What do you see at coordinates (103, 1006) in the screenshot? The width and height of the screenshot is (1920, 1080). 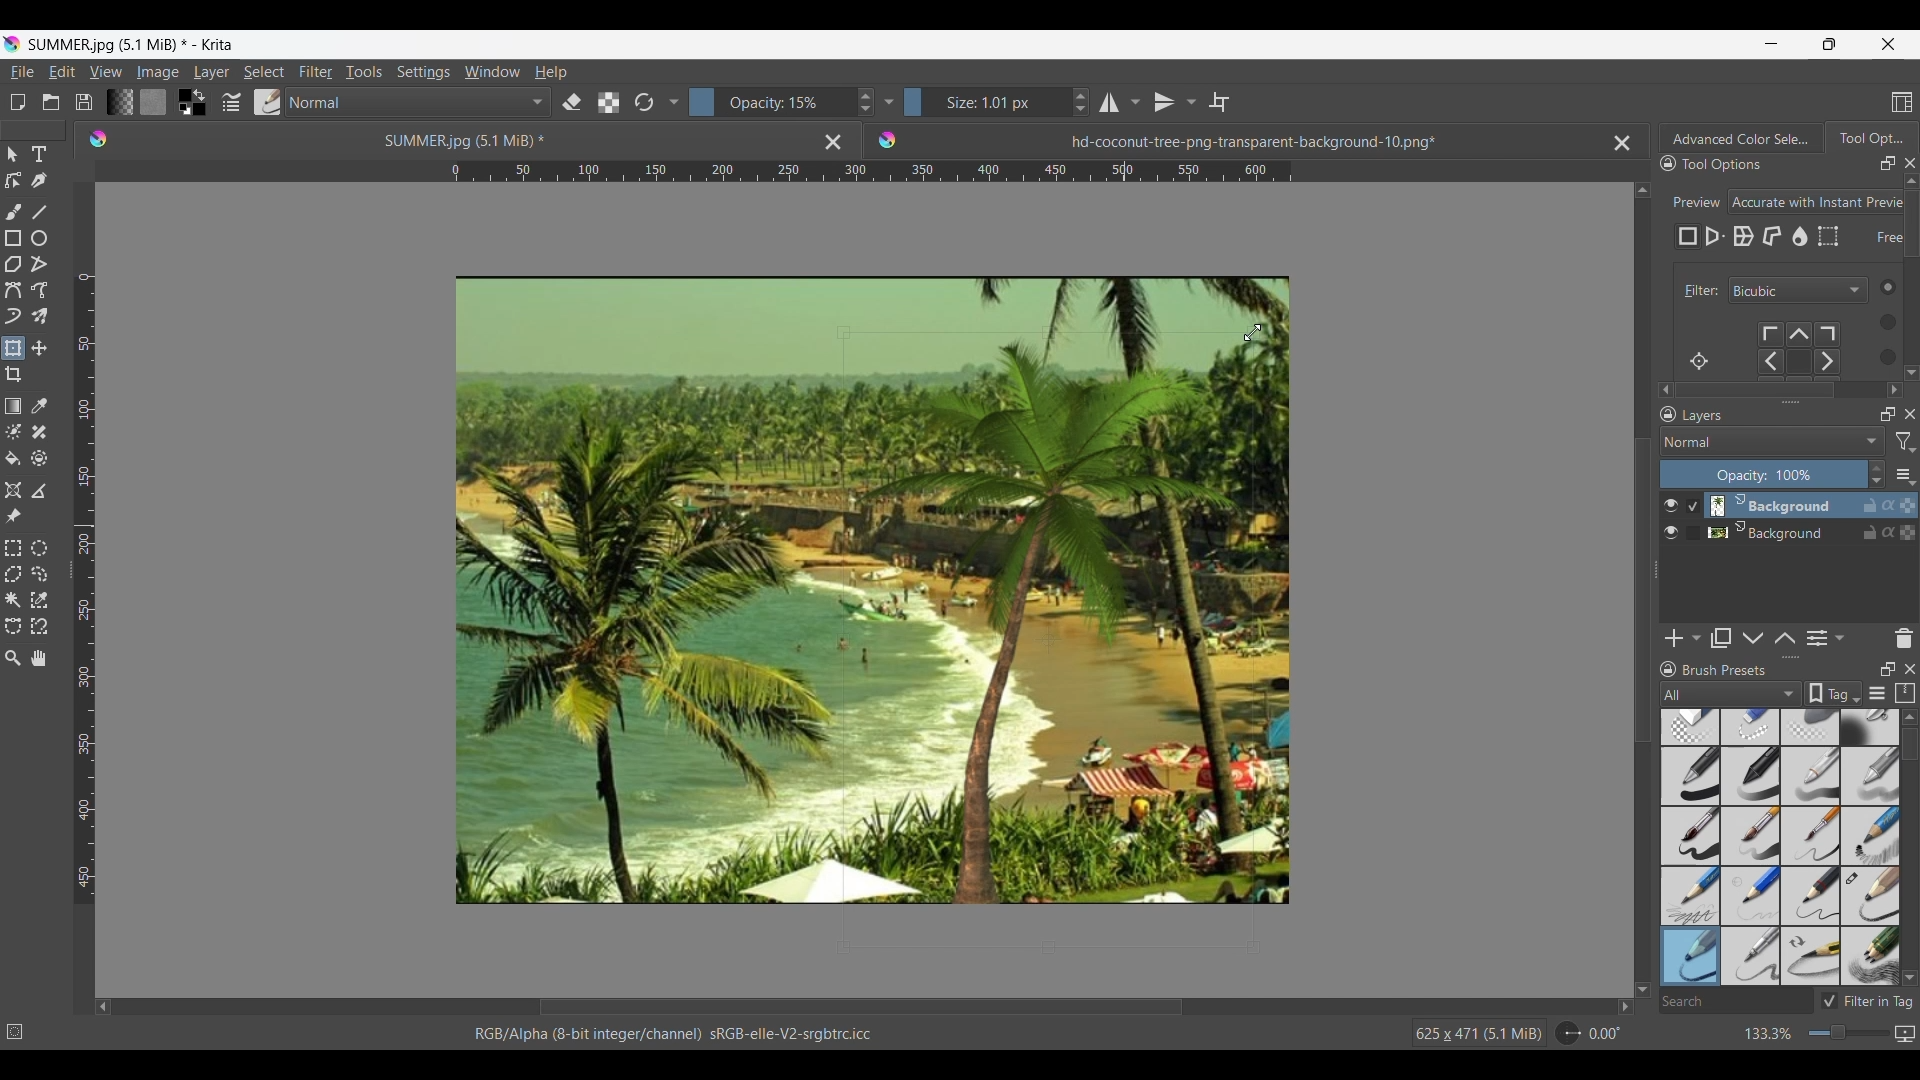 I see `Left` at bounding box center [103, 1006].